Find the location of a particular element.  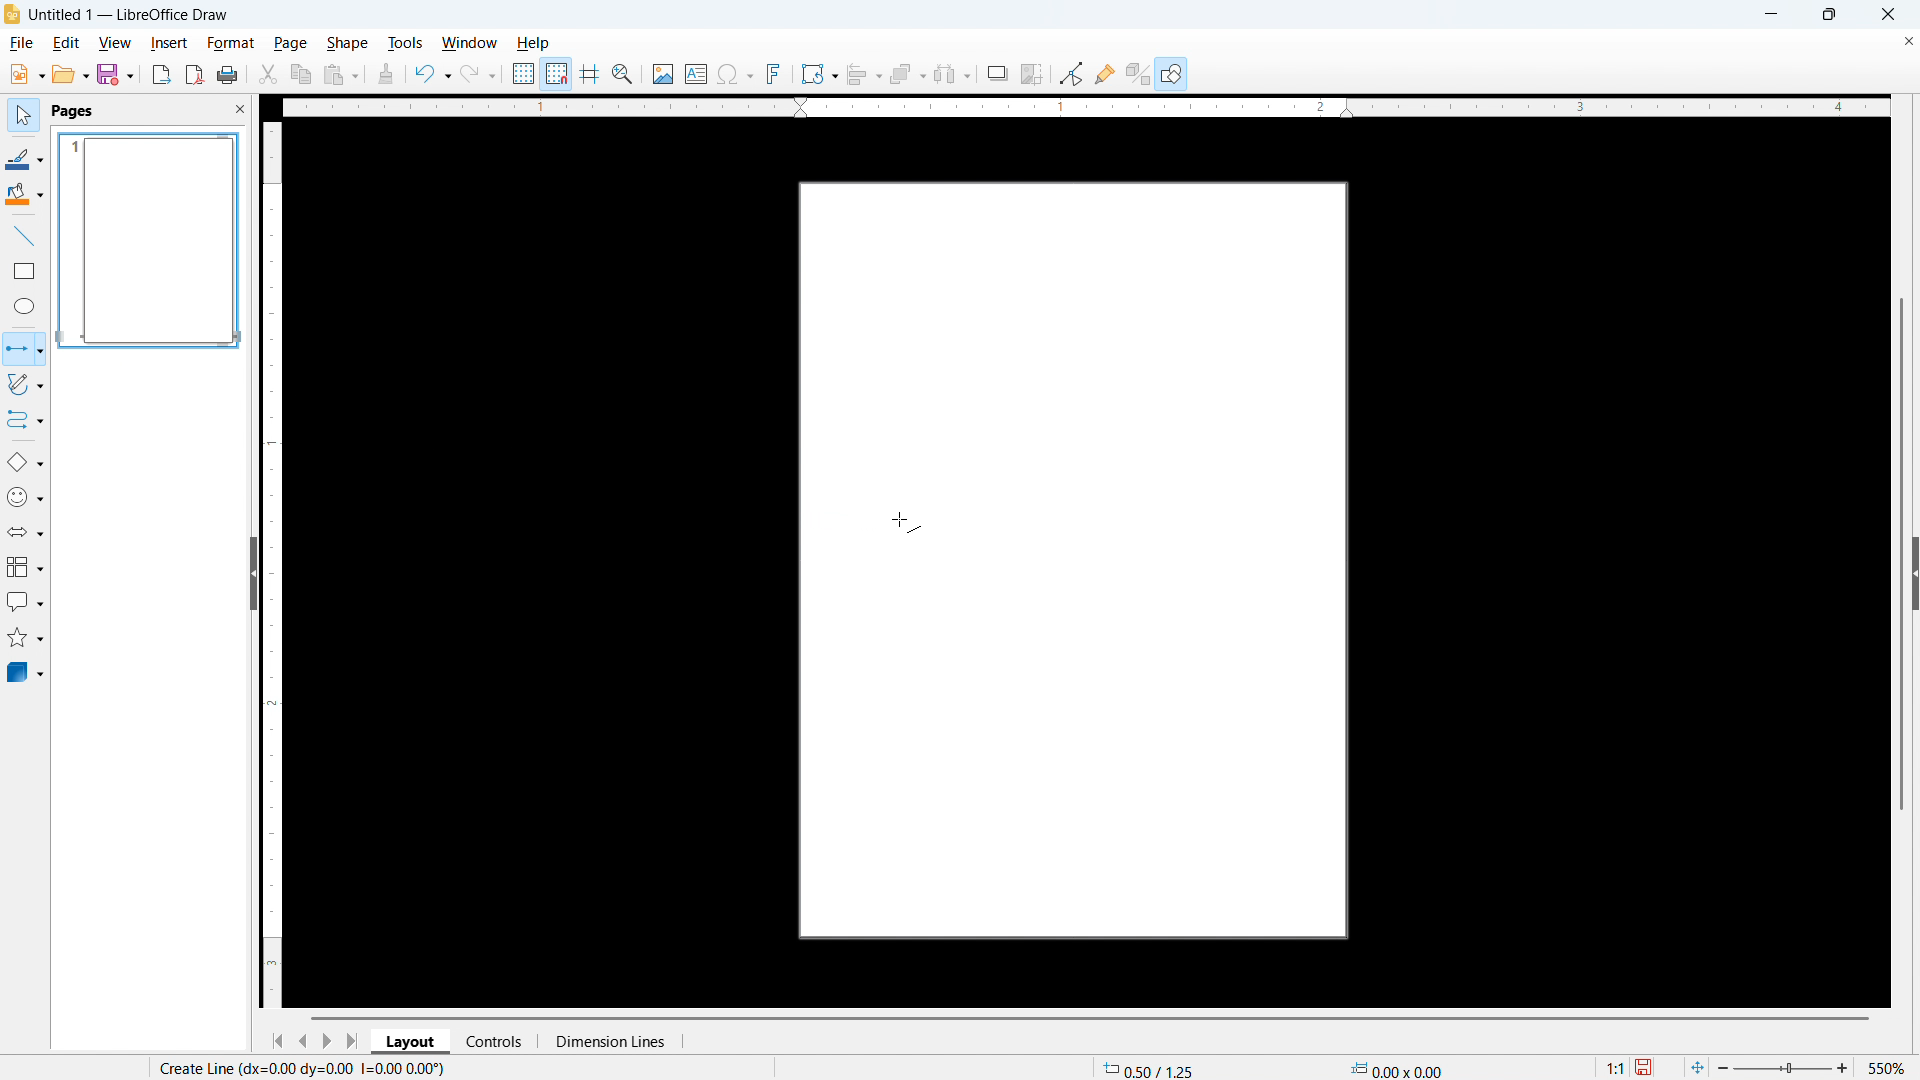

Insert symbols  is located at coordinates (736, 74).